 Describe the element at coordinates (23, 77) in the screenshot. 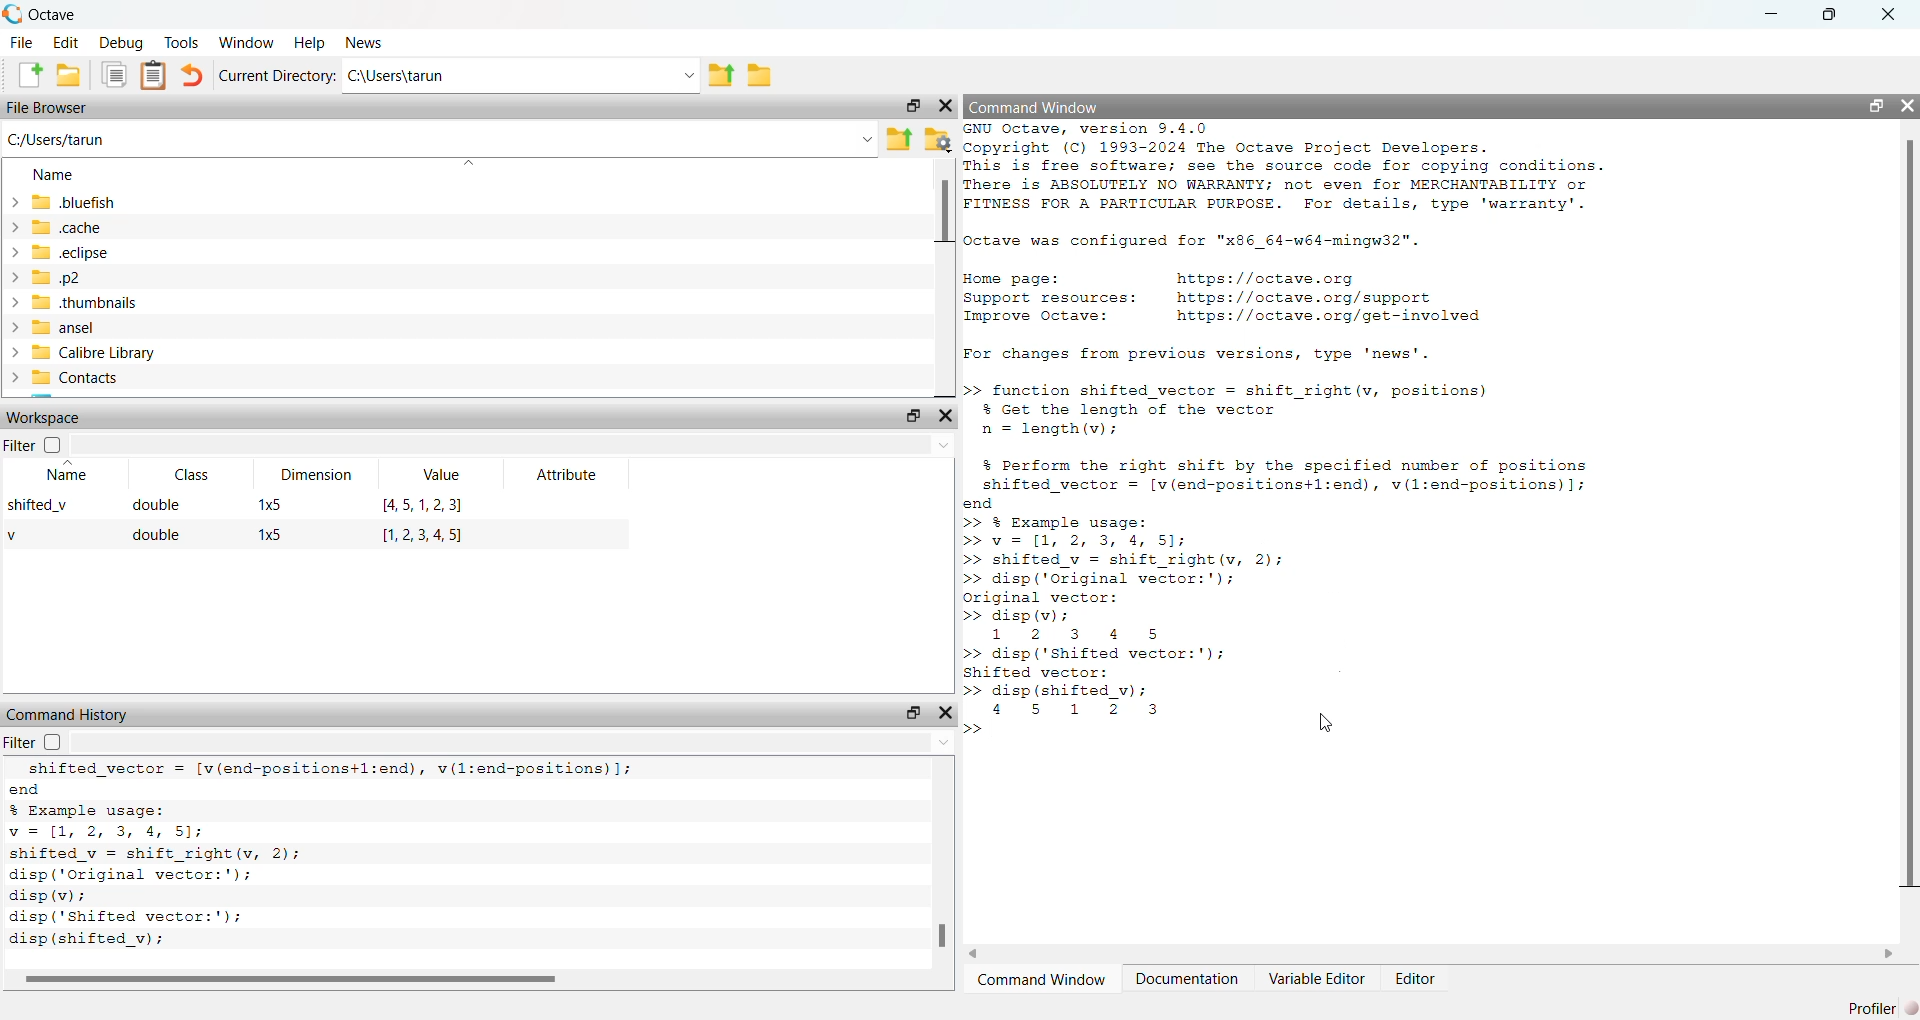

I see `new script` at that location.